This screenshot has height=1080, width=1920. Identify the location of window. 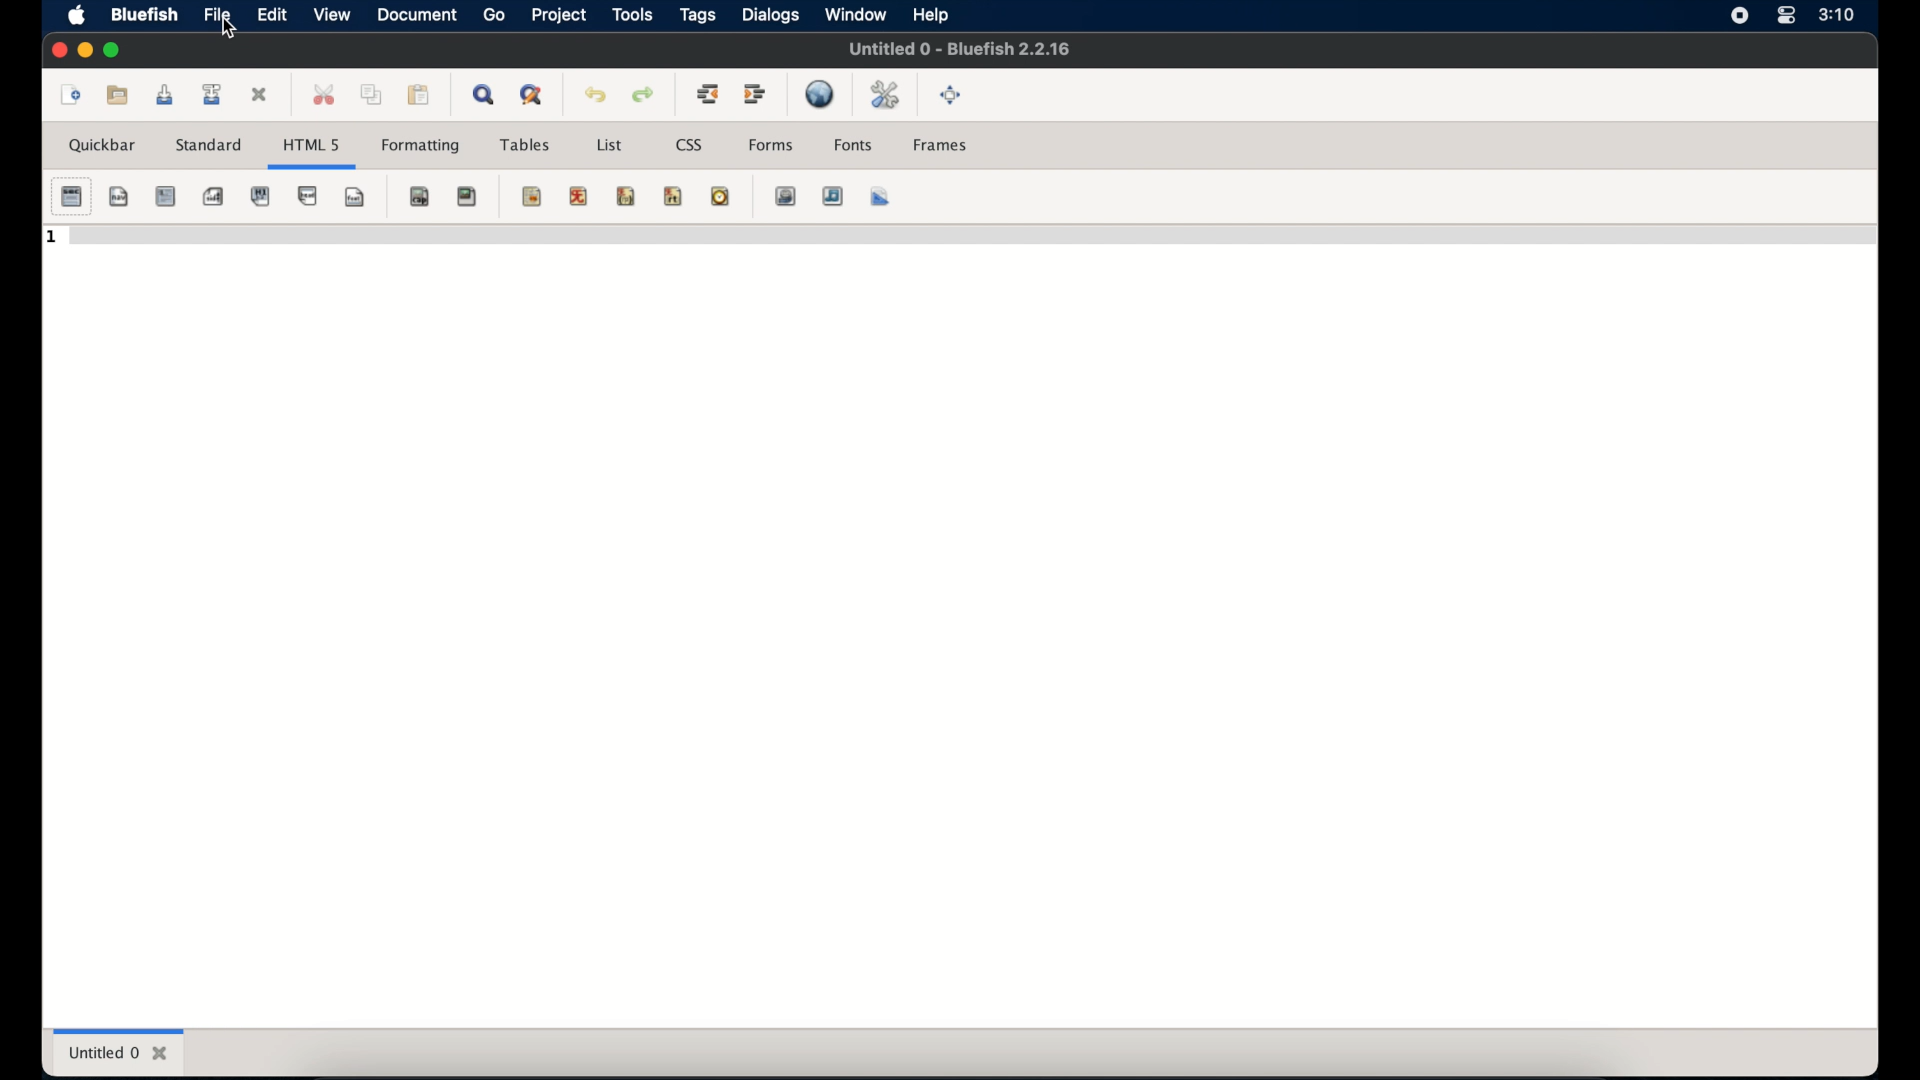
(855, 14).